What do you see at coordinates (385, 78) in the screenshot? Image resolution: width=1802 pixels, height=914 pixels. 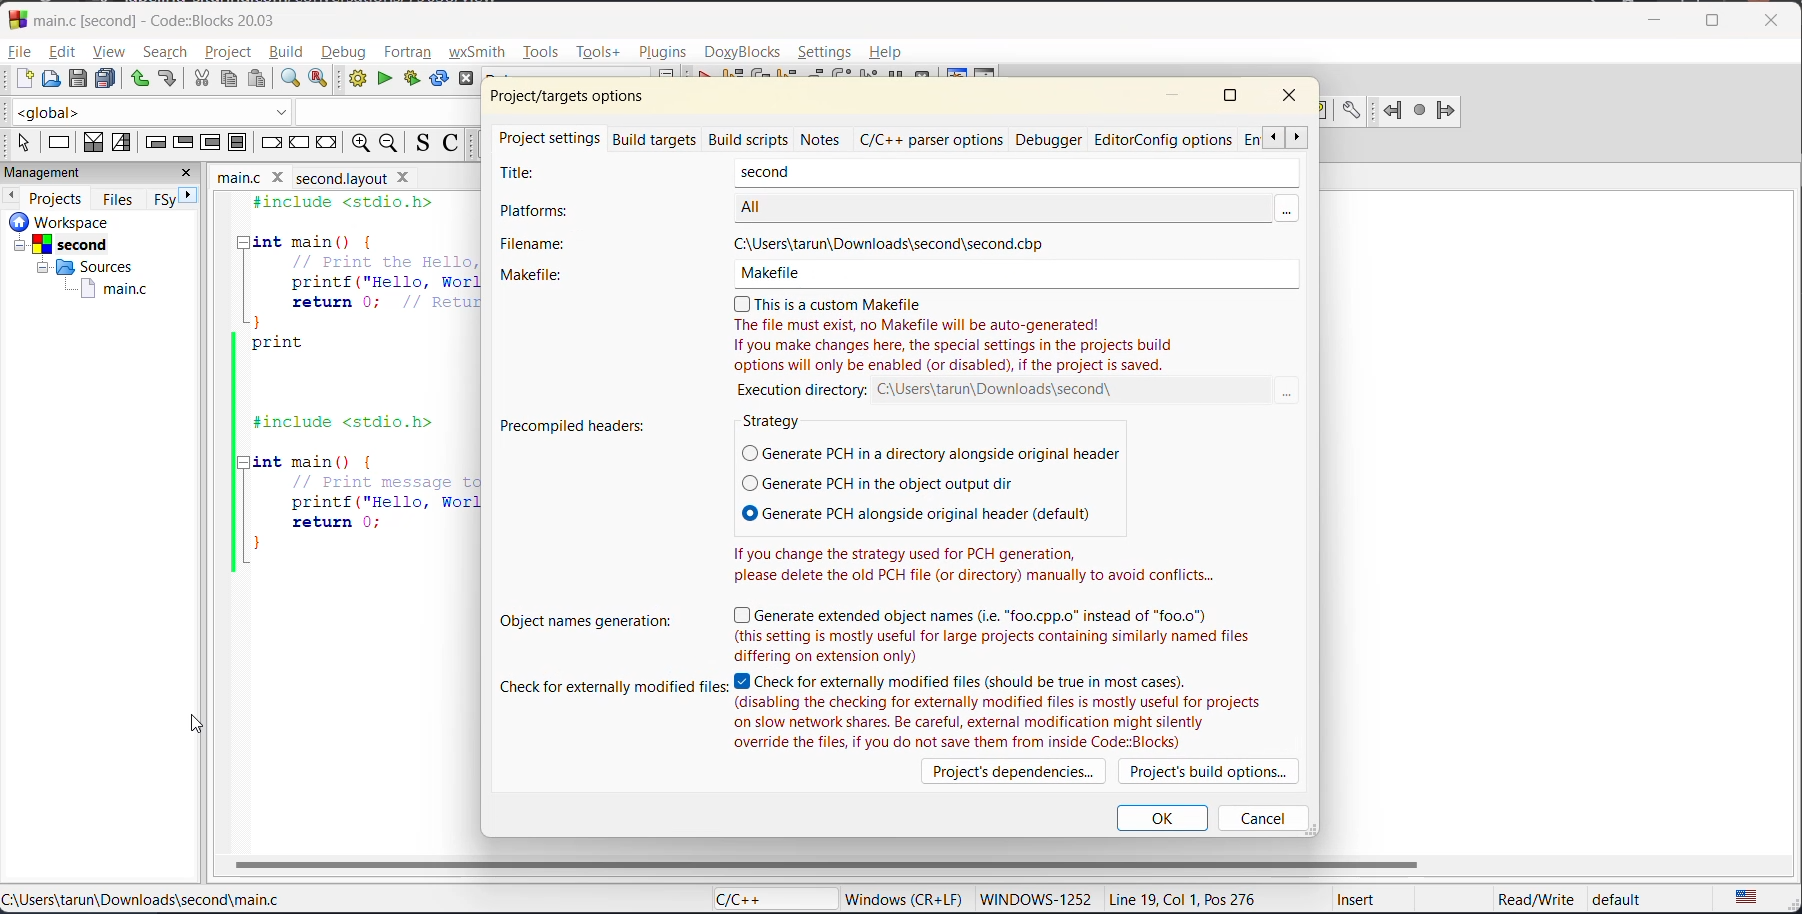 I see `run` at bounding box center [385, 78].